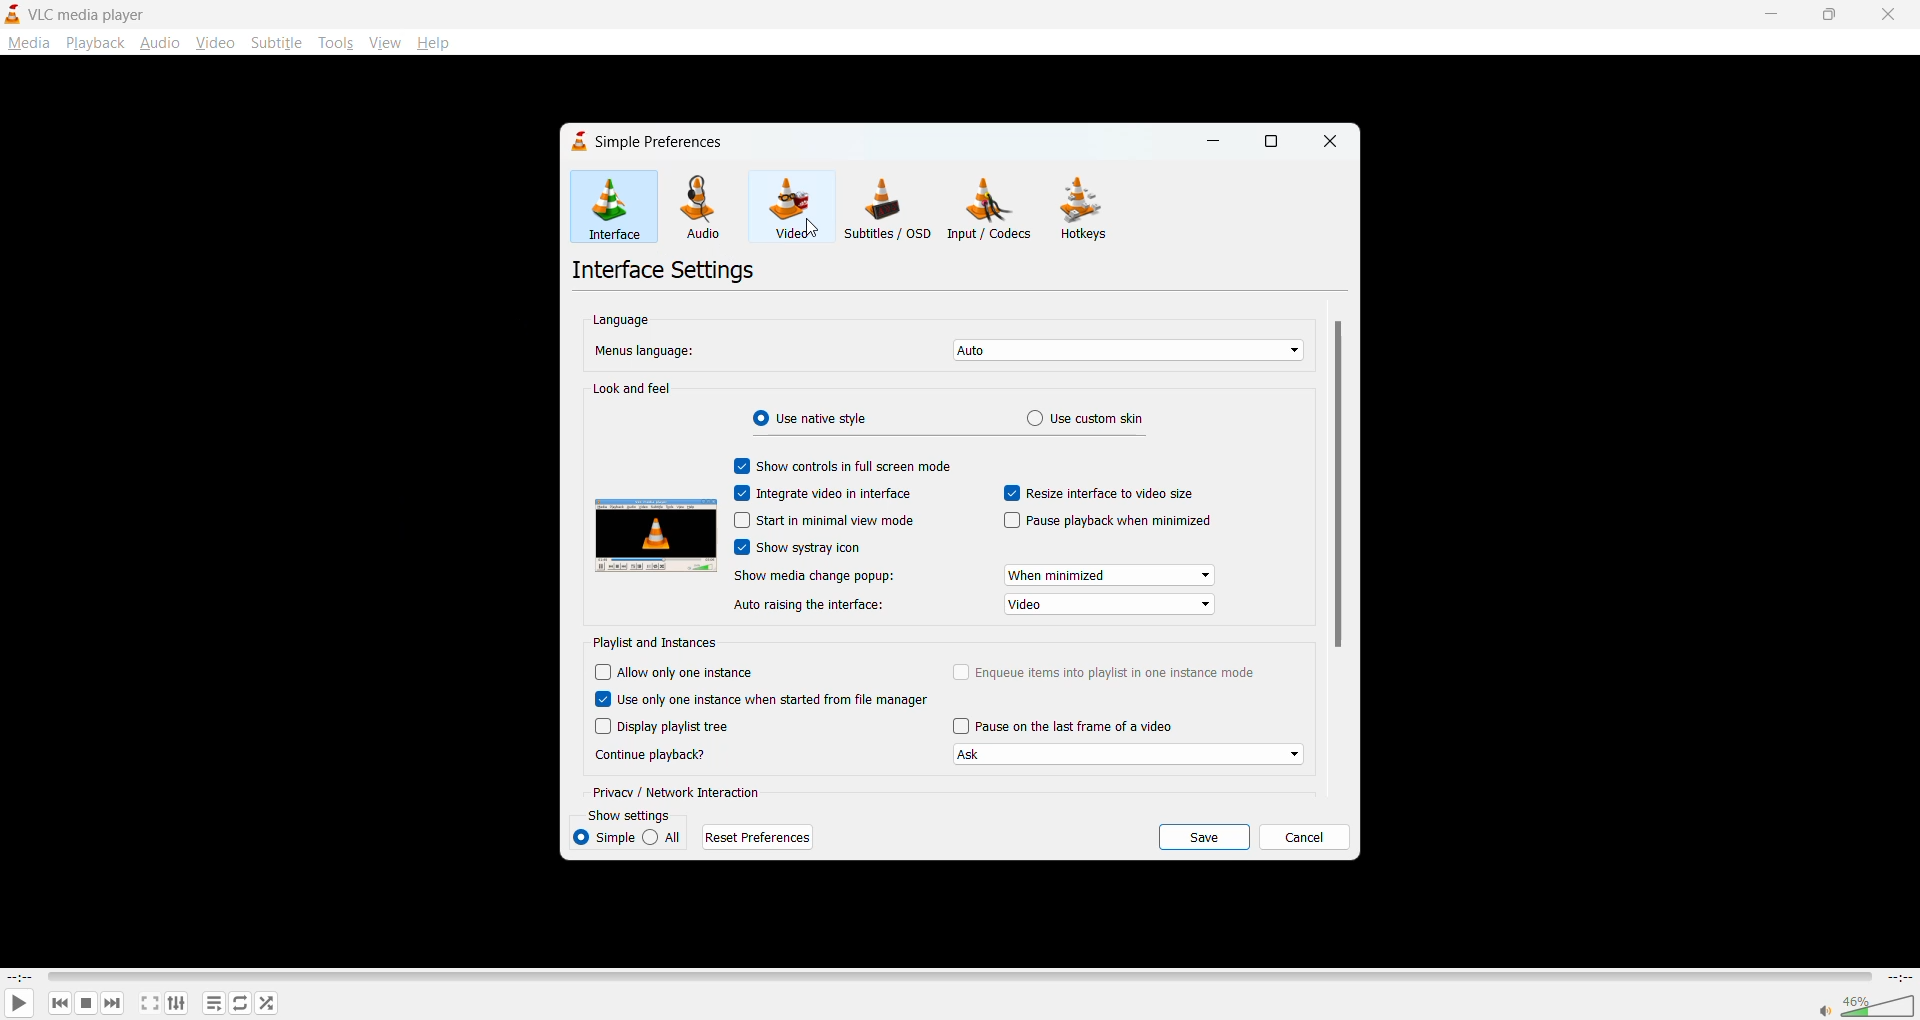 This screenshot has height=1020, width=1920. Describe the element at coordinates (795, 546) in the screenshot. I see `show systray icon` at that location.